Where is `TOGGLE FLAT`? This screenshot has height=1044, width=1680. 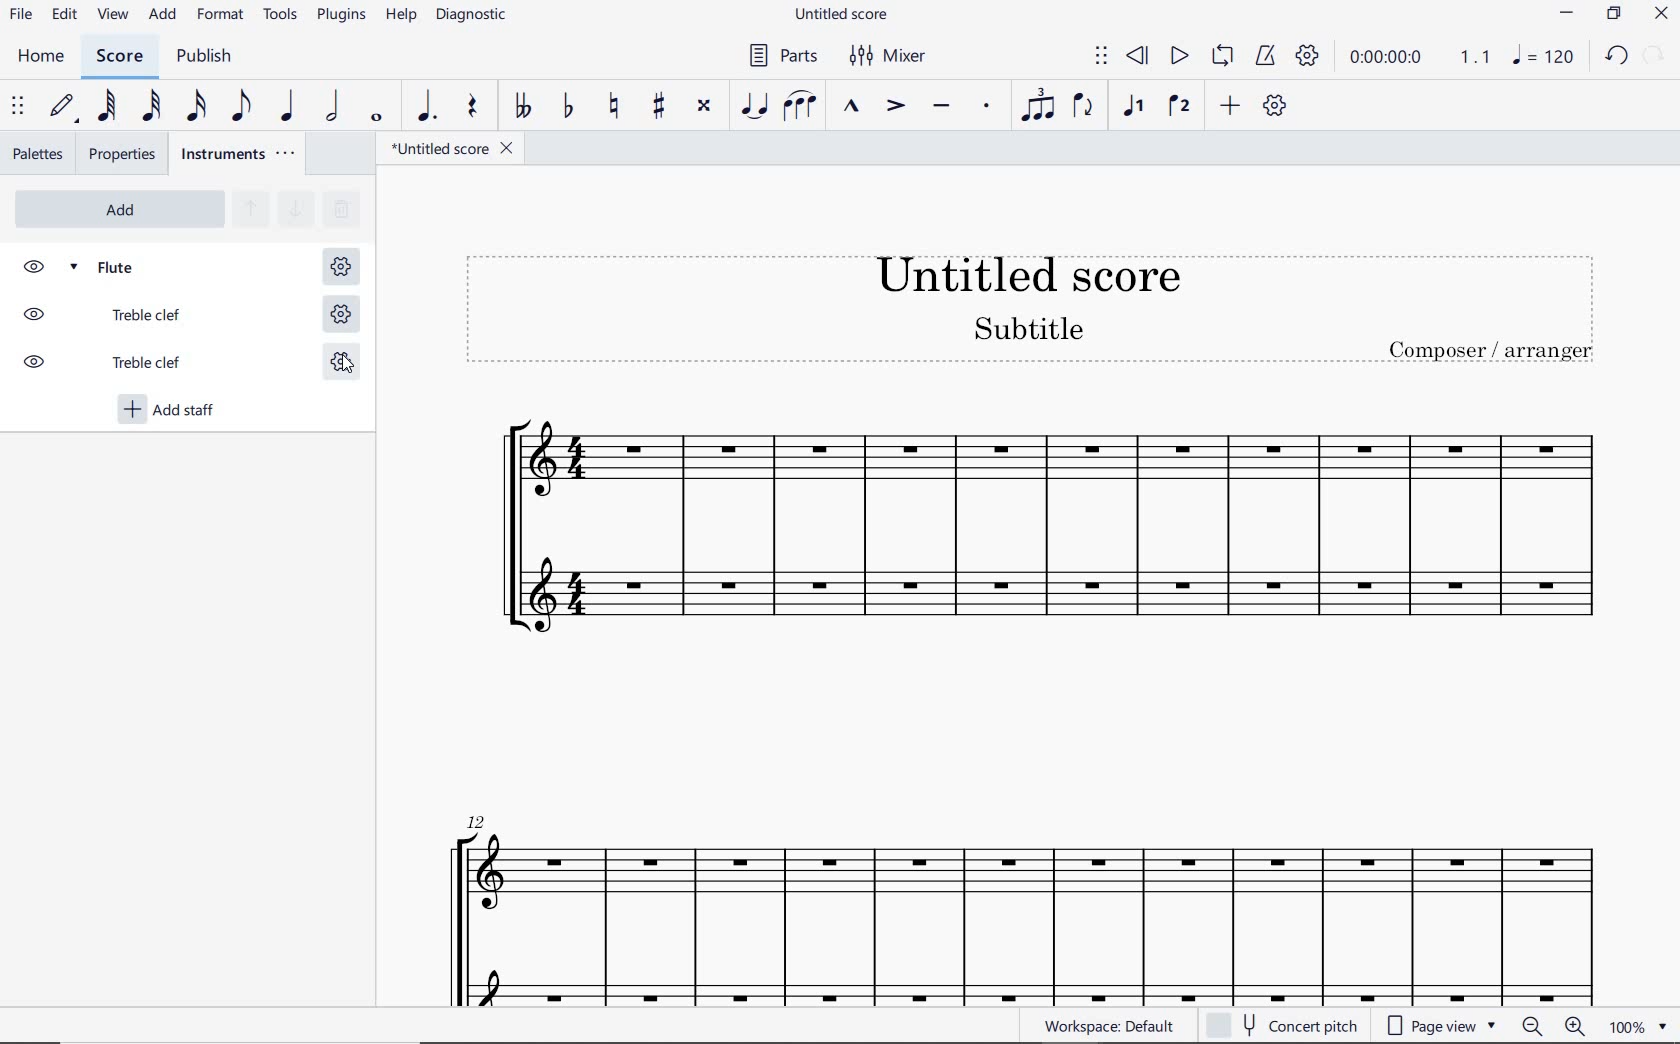 TOGGLE FLAT is located at coordinates (569, 107).